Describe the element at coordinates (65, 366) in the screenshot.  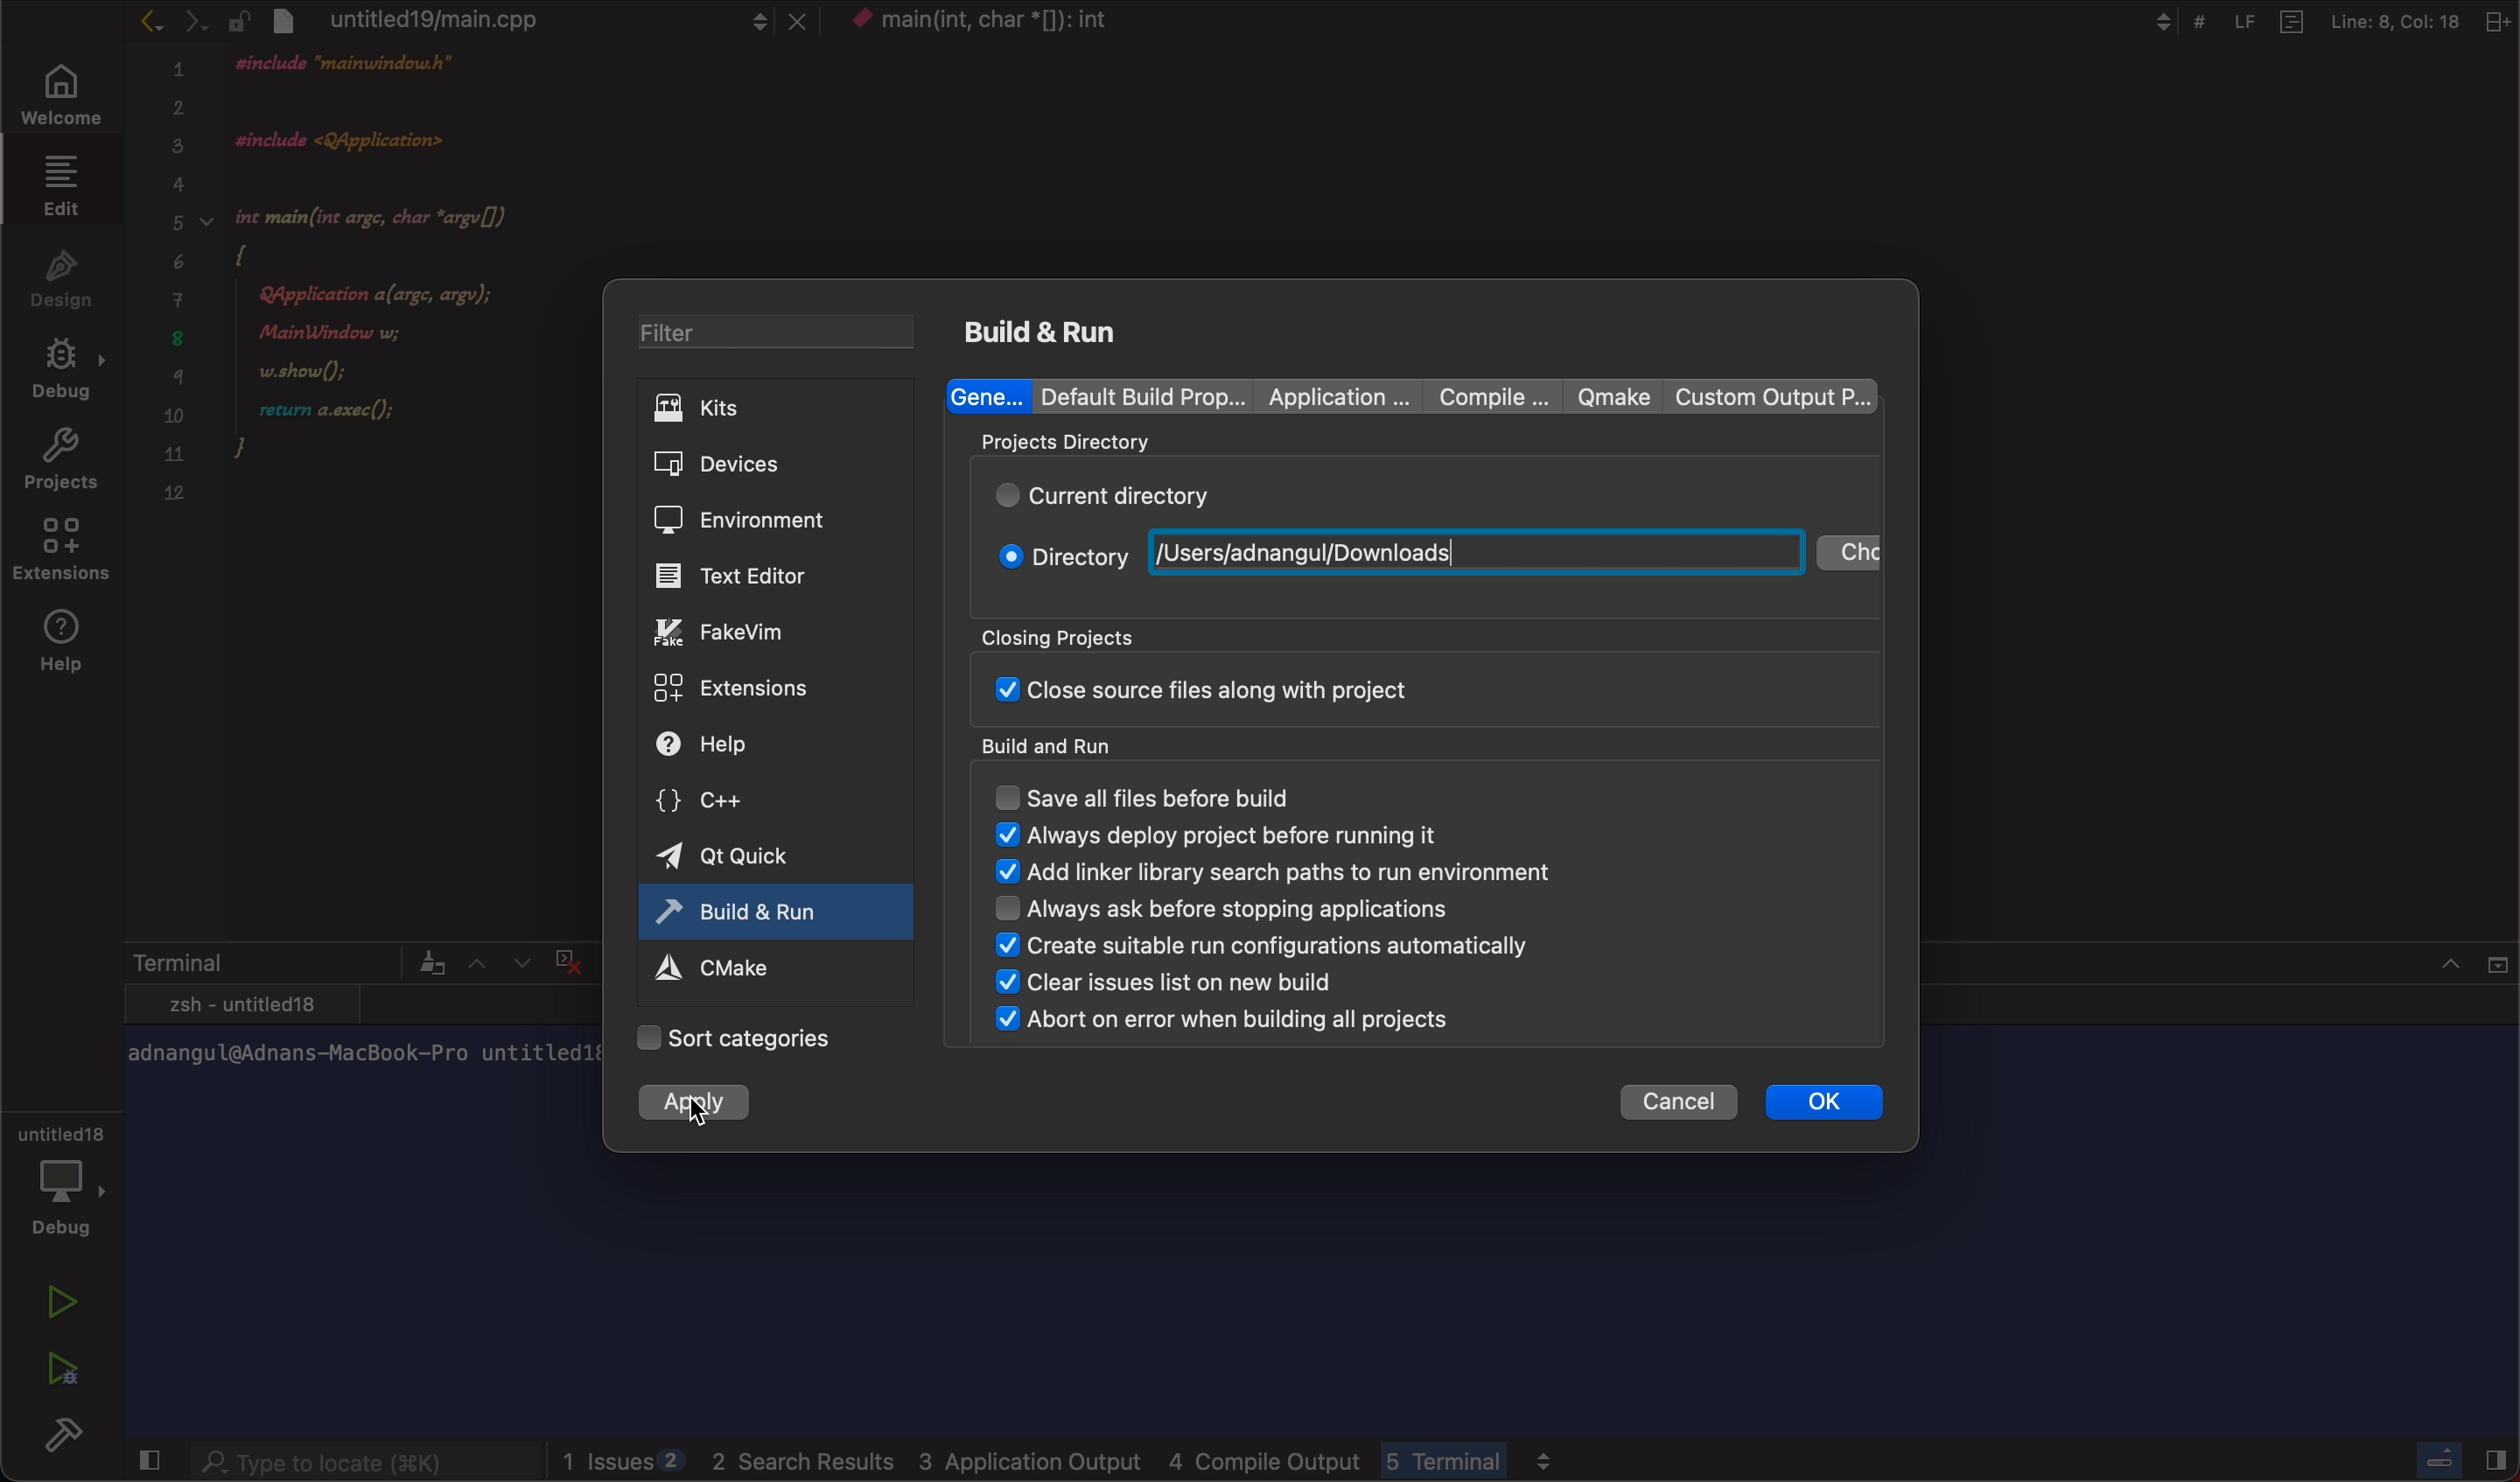
I see `debug` at that location.